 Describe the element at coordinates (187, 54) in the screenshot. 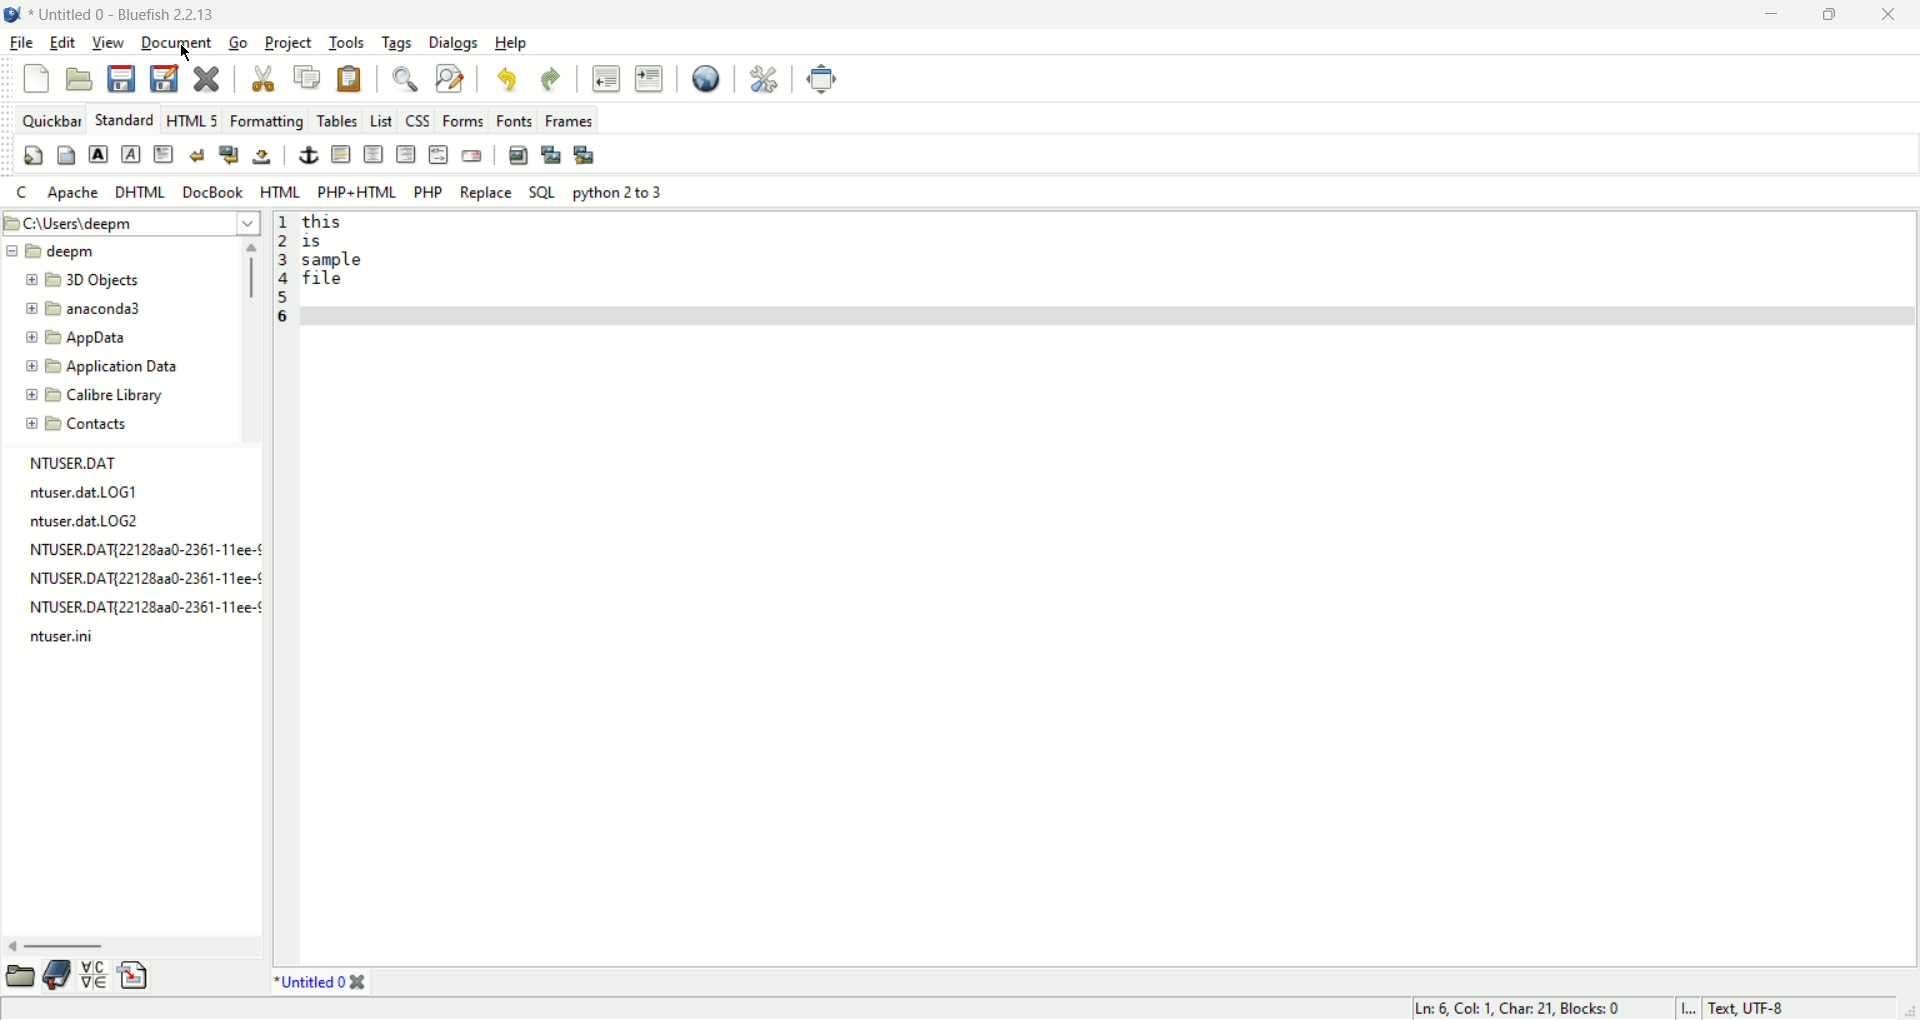

I see `cursor ` at that location.